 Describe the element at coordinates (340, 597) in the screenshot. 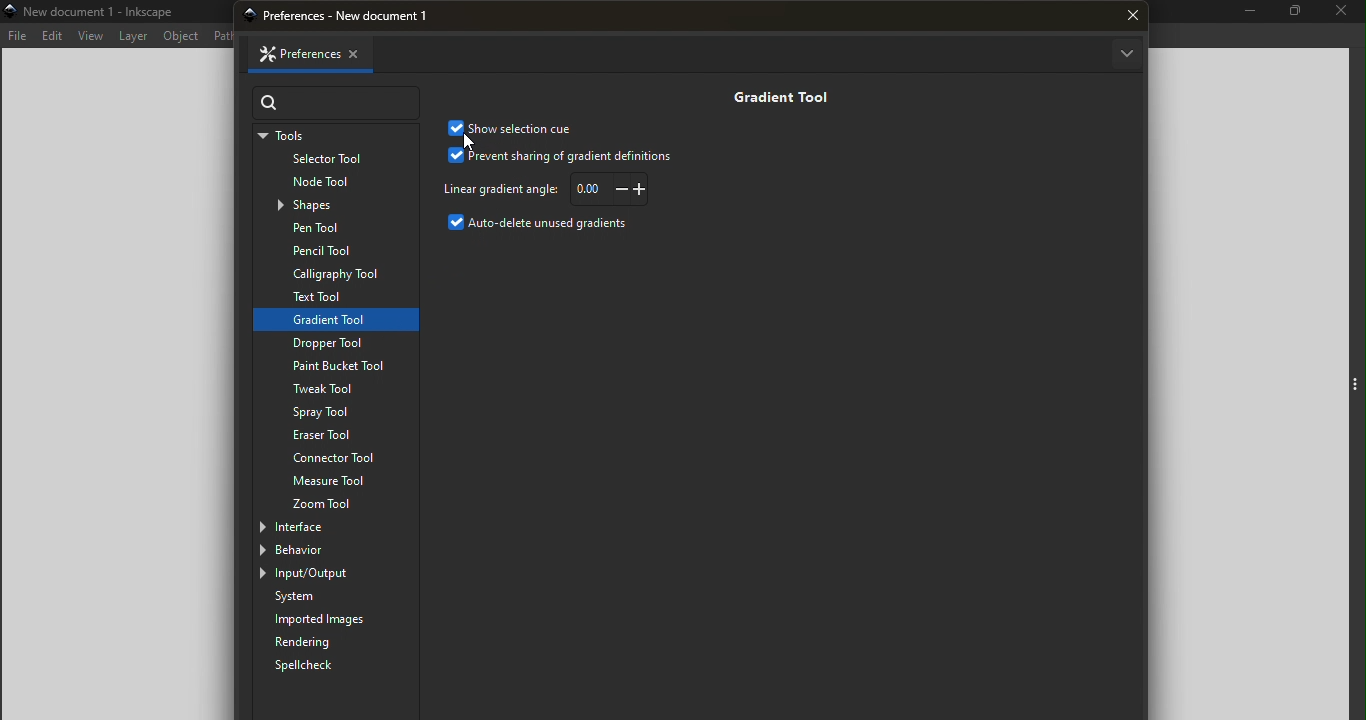

I see `System` at that location.